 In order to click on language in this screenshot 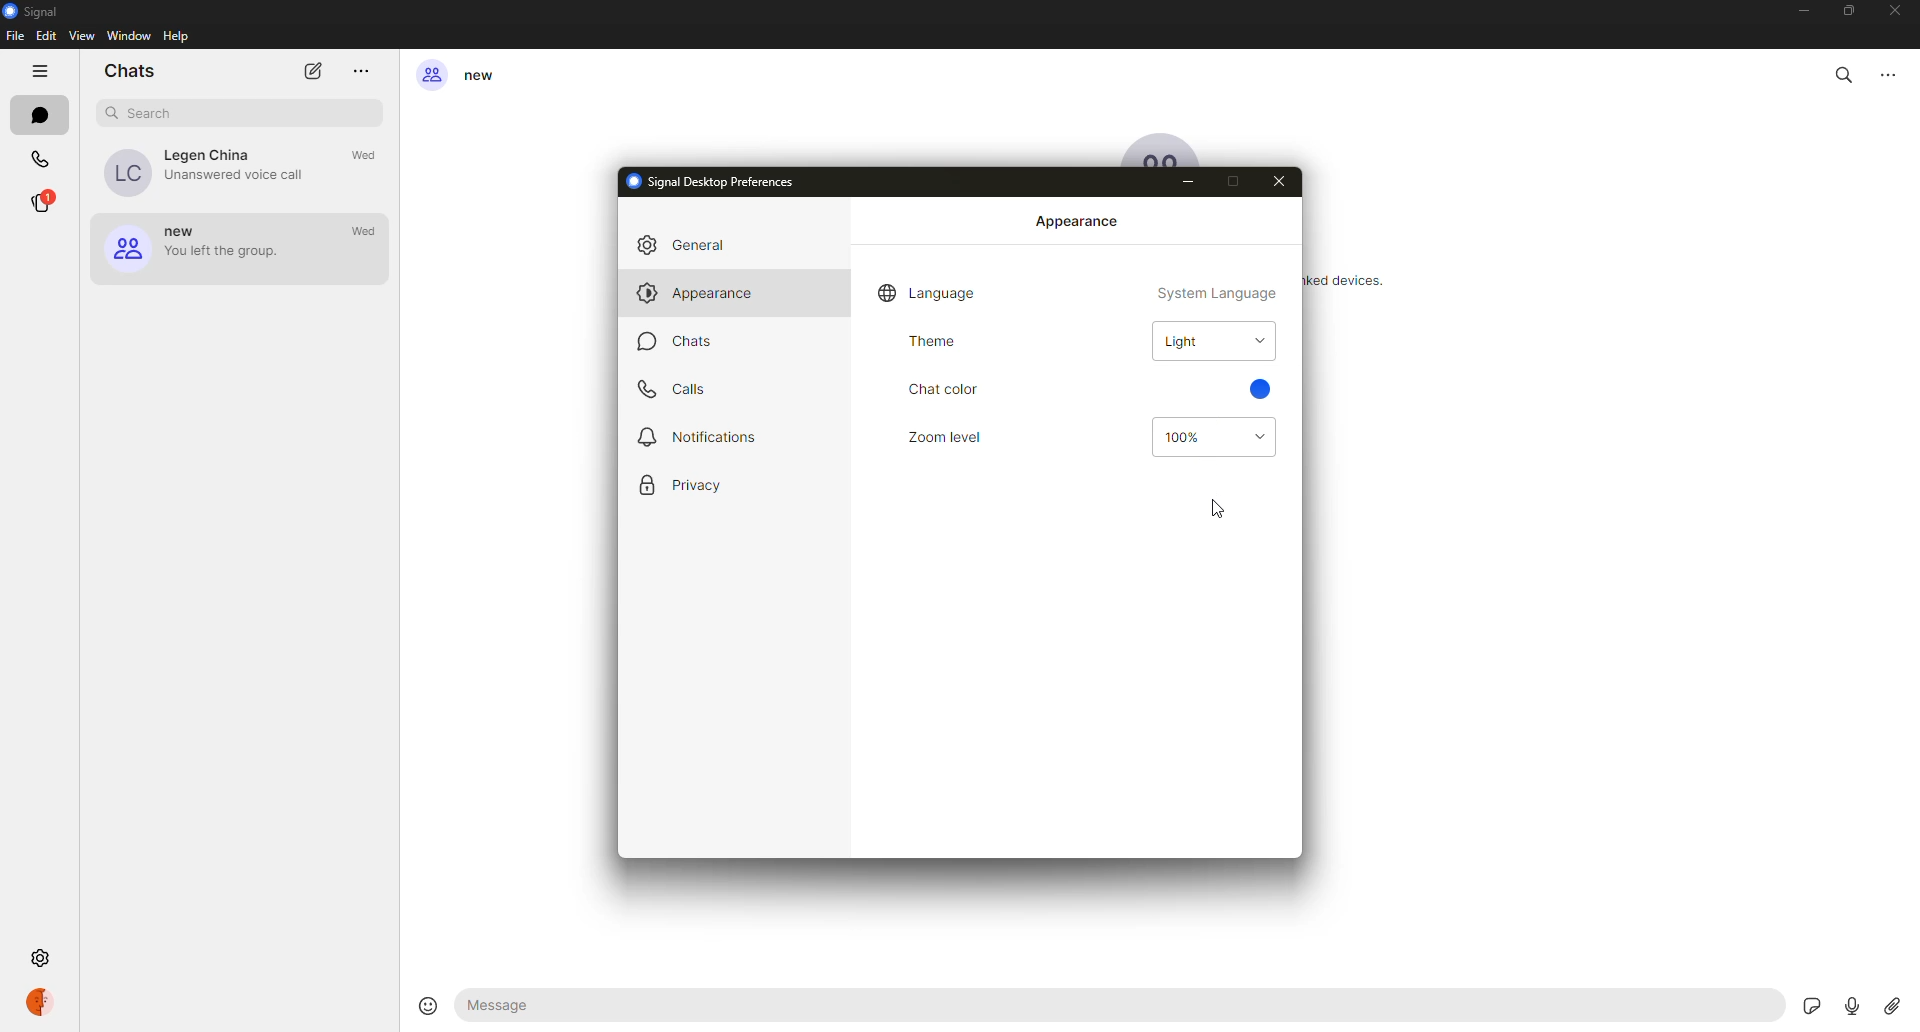, I will do `click(930, 293)`.